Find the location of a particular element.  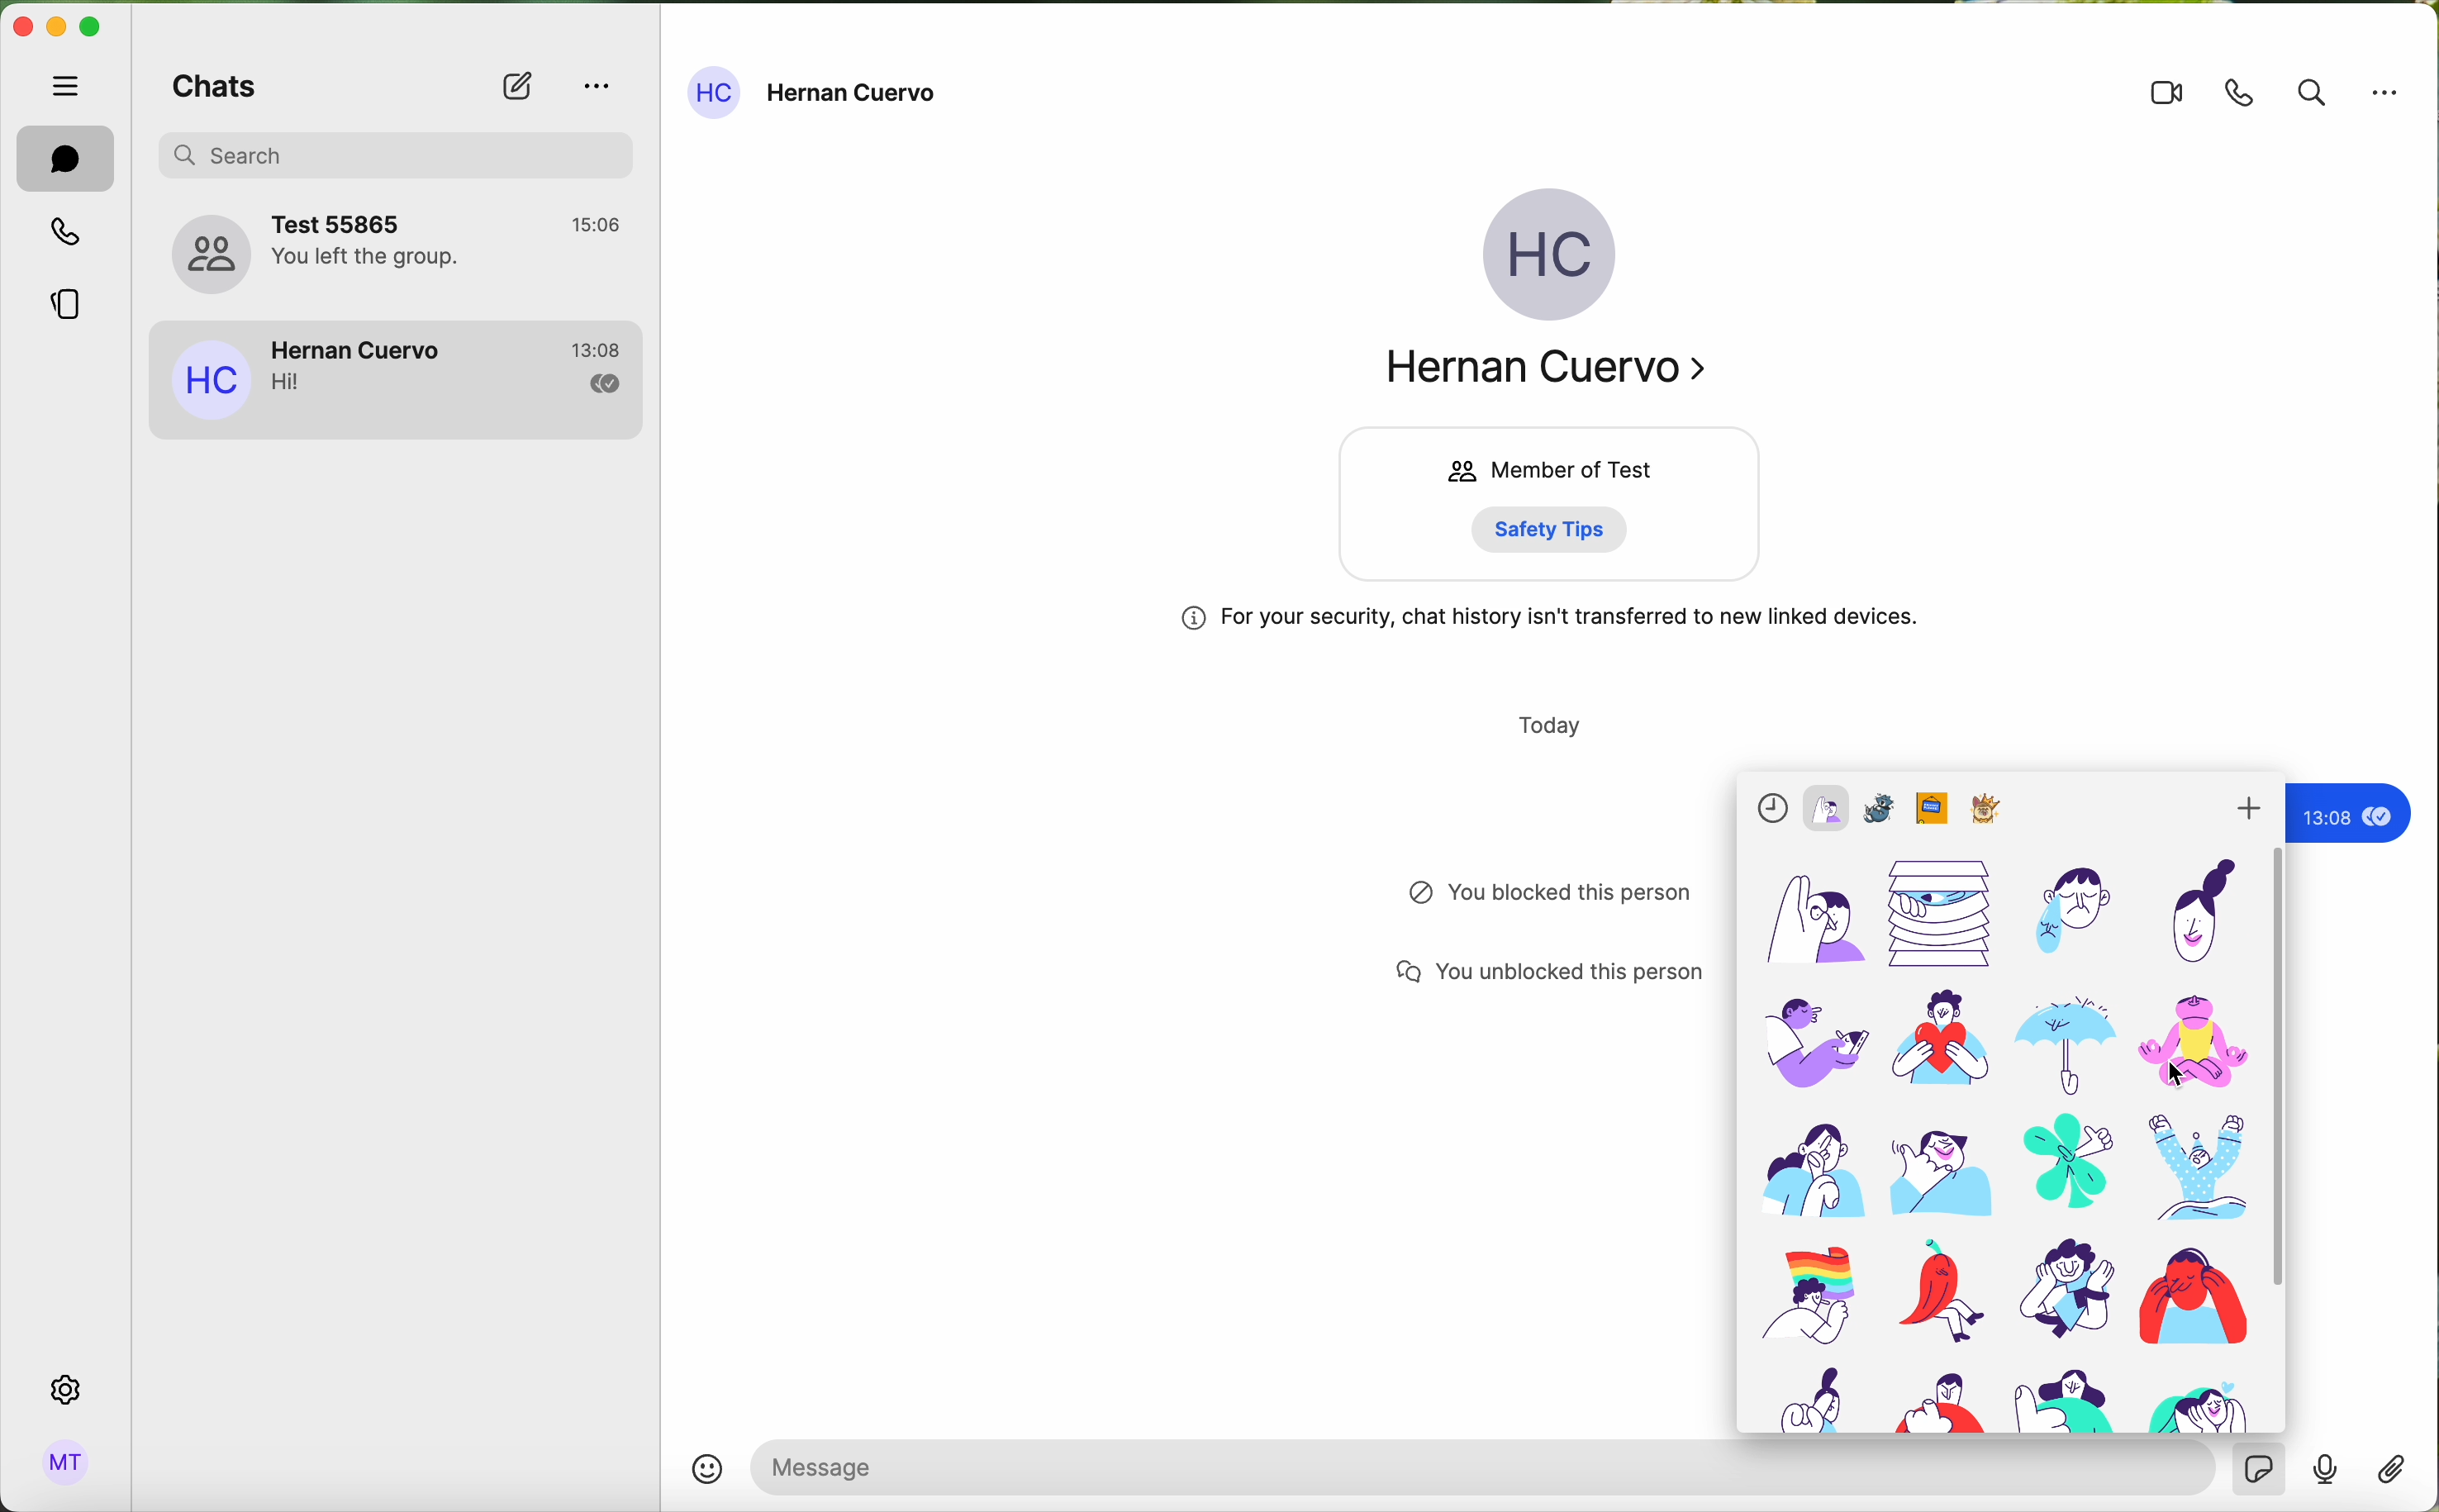

screen buttons is located at coordinates (61, 29).